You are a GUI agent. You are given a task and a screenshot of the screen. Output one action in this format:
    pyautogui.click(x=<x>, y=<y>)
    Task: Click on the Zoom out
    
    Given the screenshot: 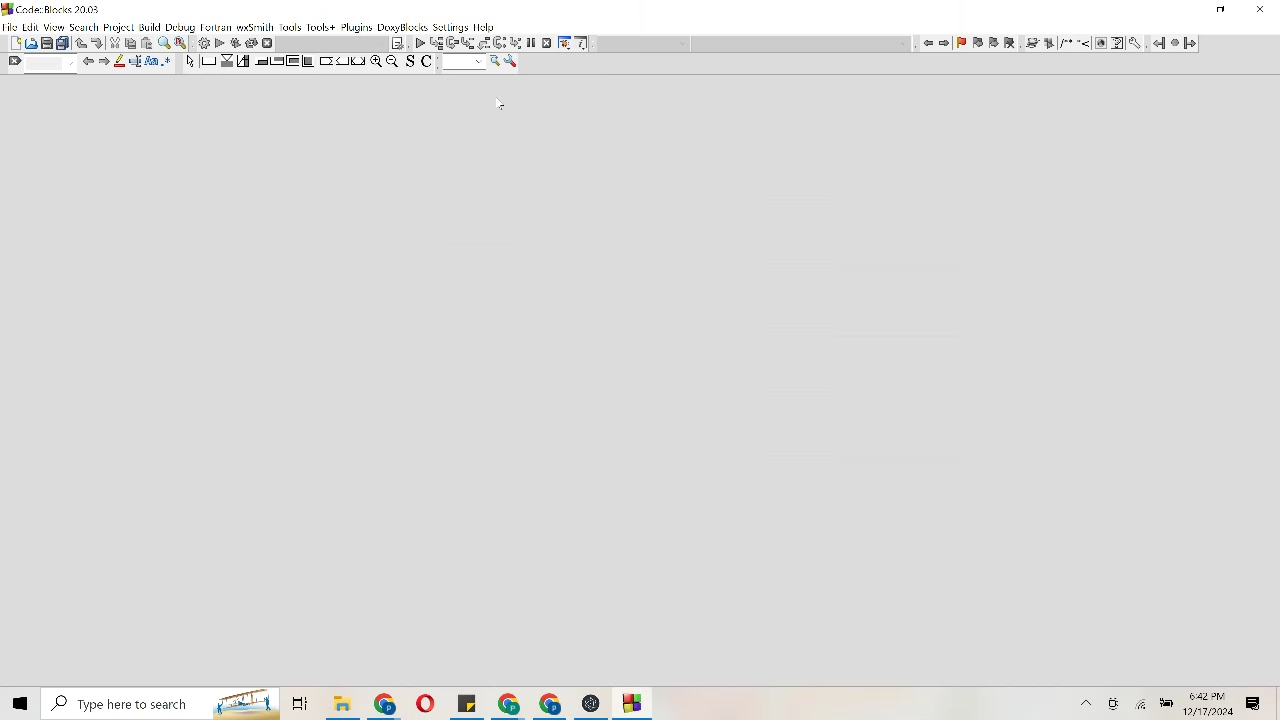 What is the action you would take?
    pyautogui.click(x=393, y=61)
    